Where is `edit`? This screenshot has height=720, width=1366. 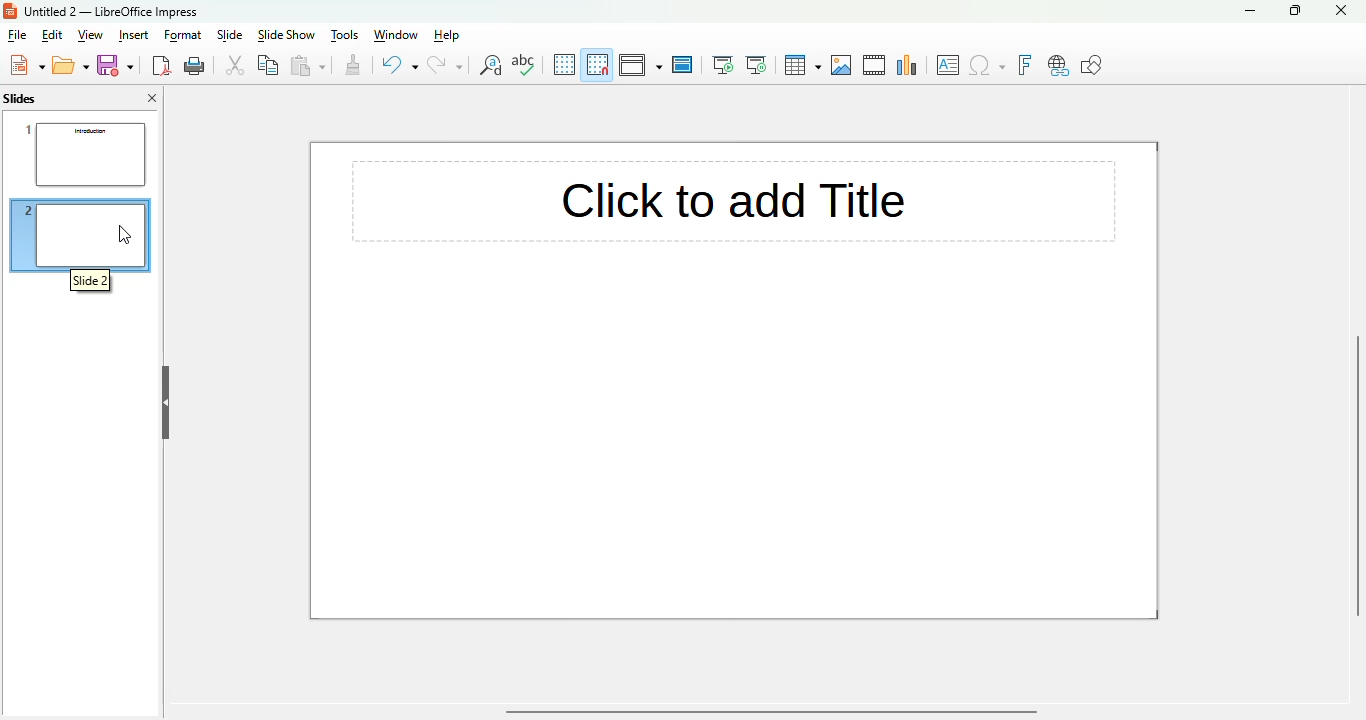 edit is located at coordinates (52, 35).